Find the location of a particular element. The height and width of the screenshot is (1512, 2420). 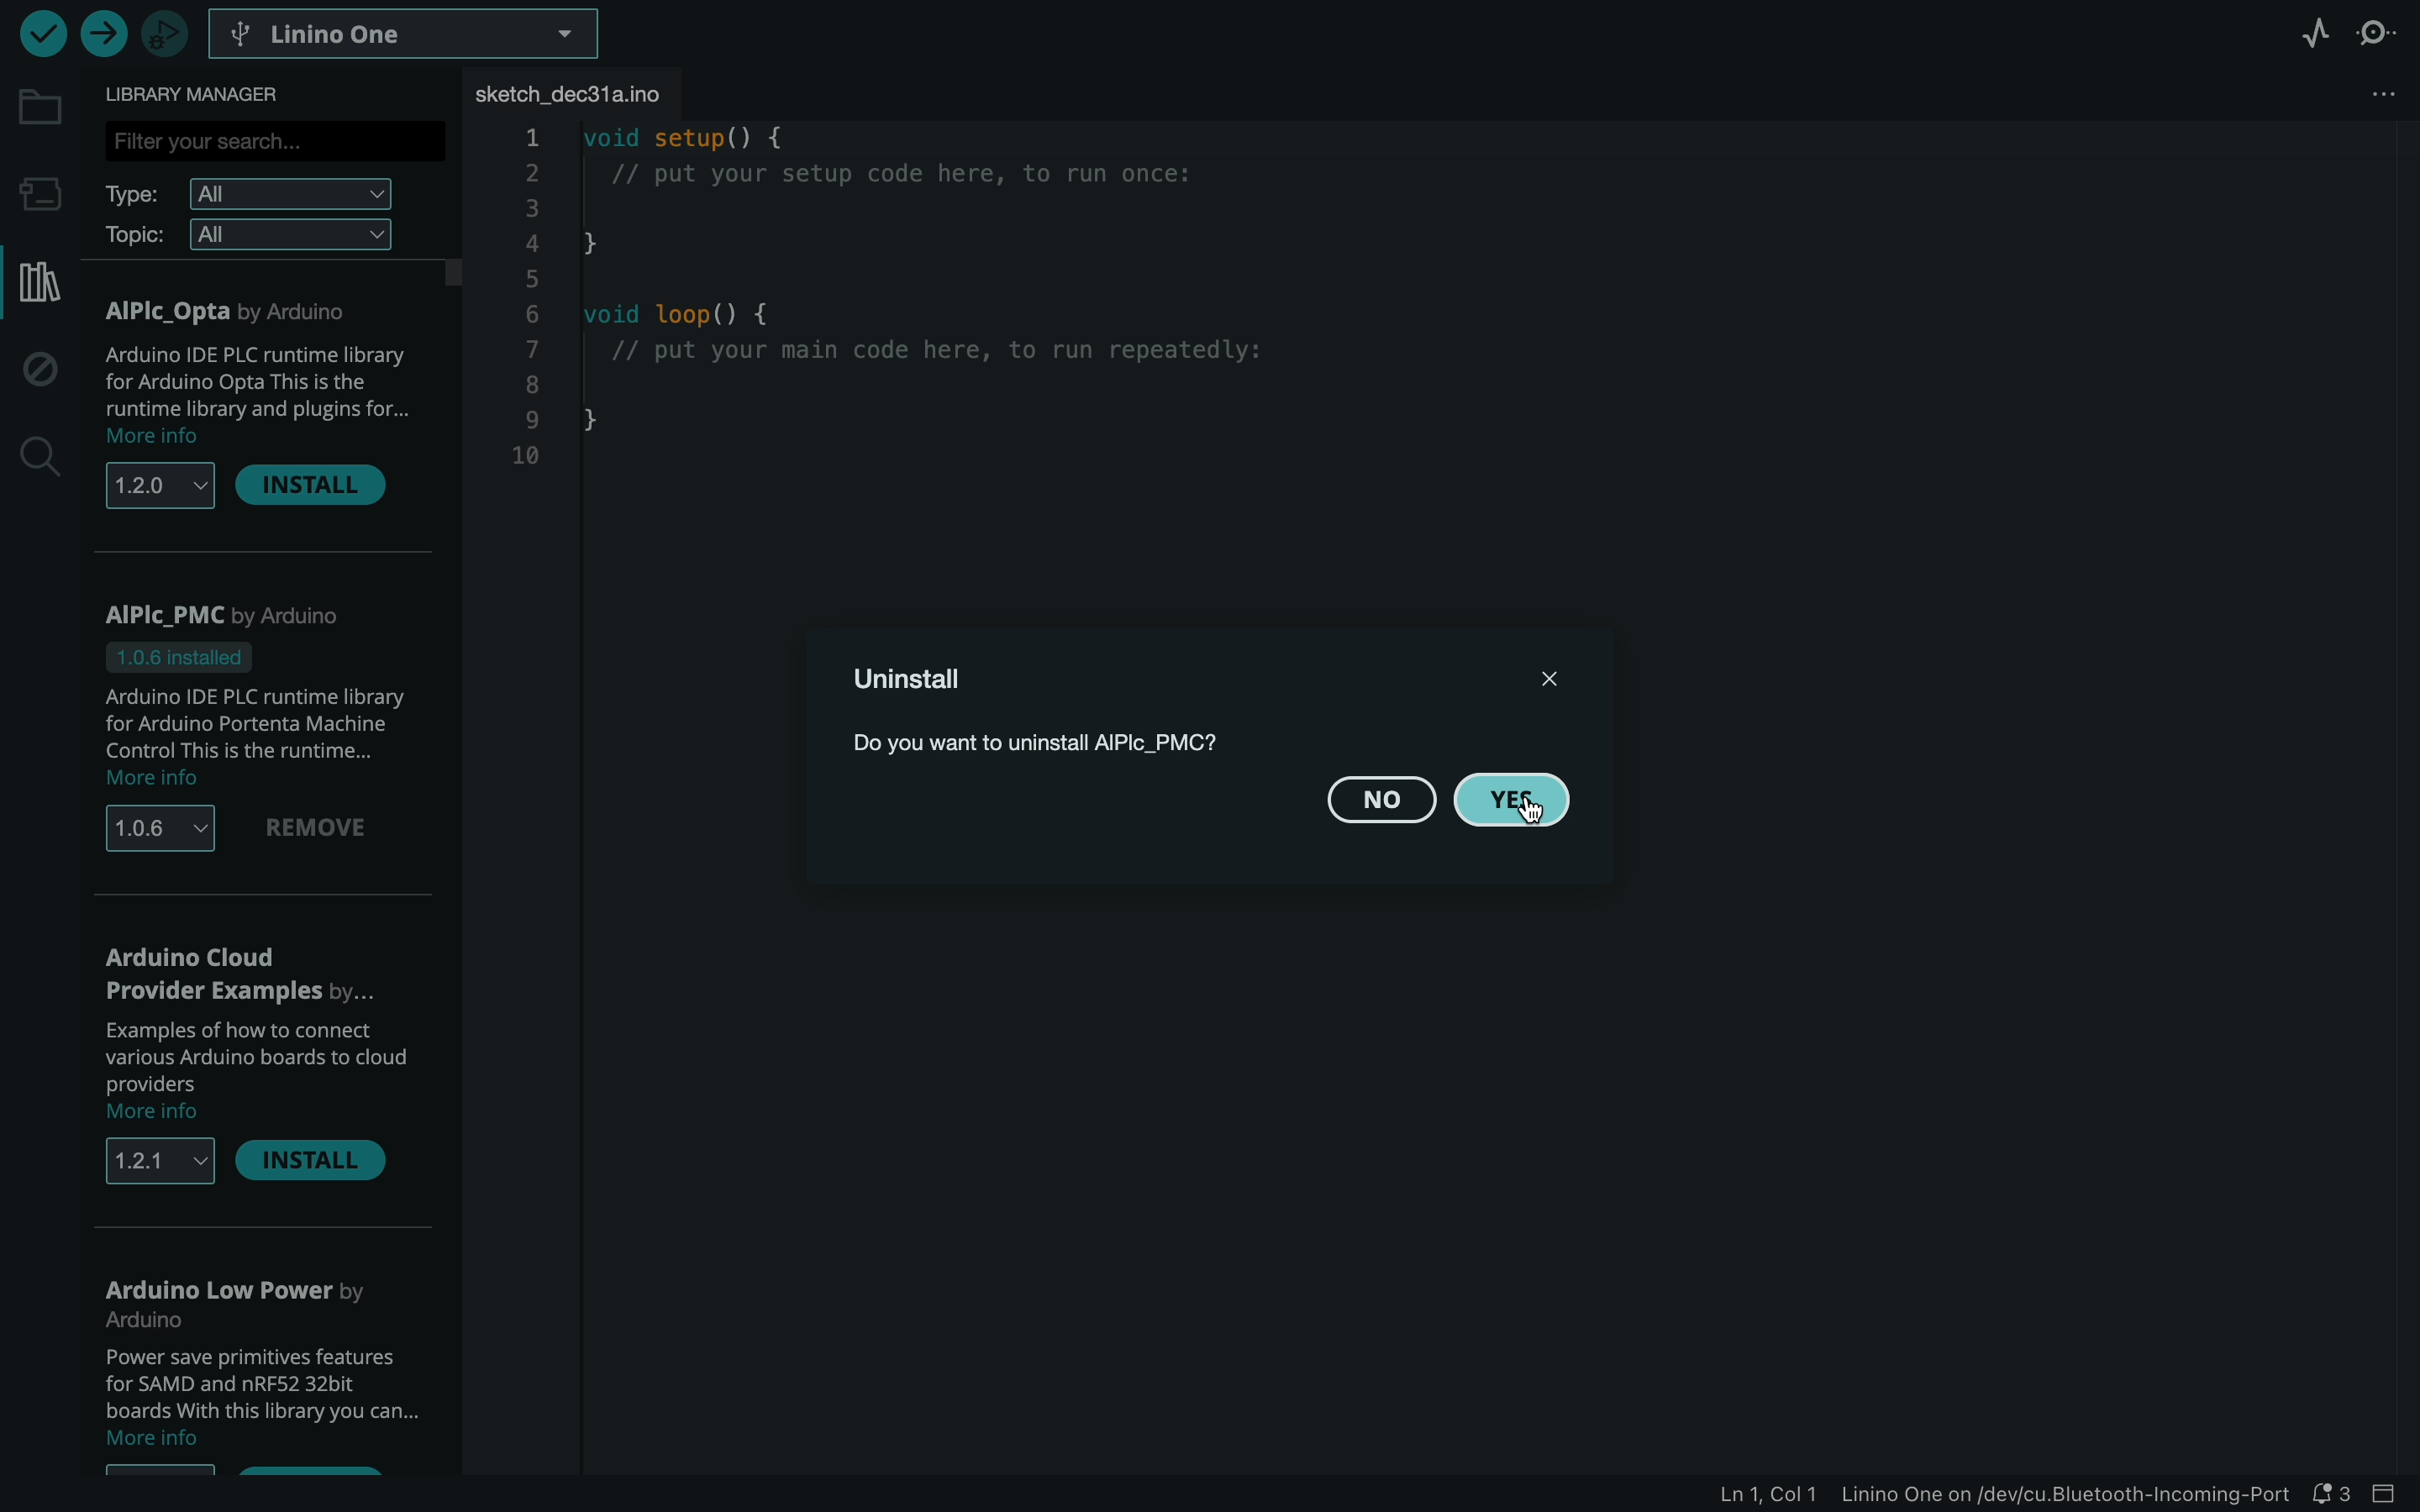

versions is located at coordinates (159, 828).